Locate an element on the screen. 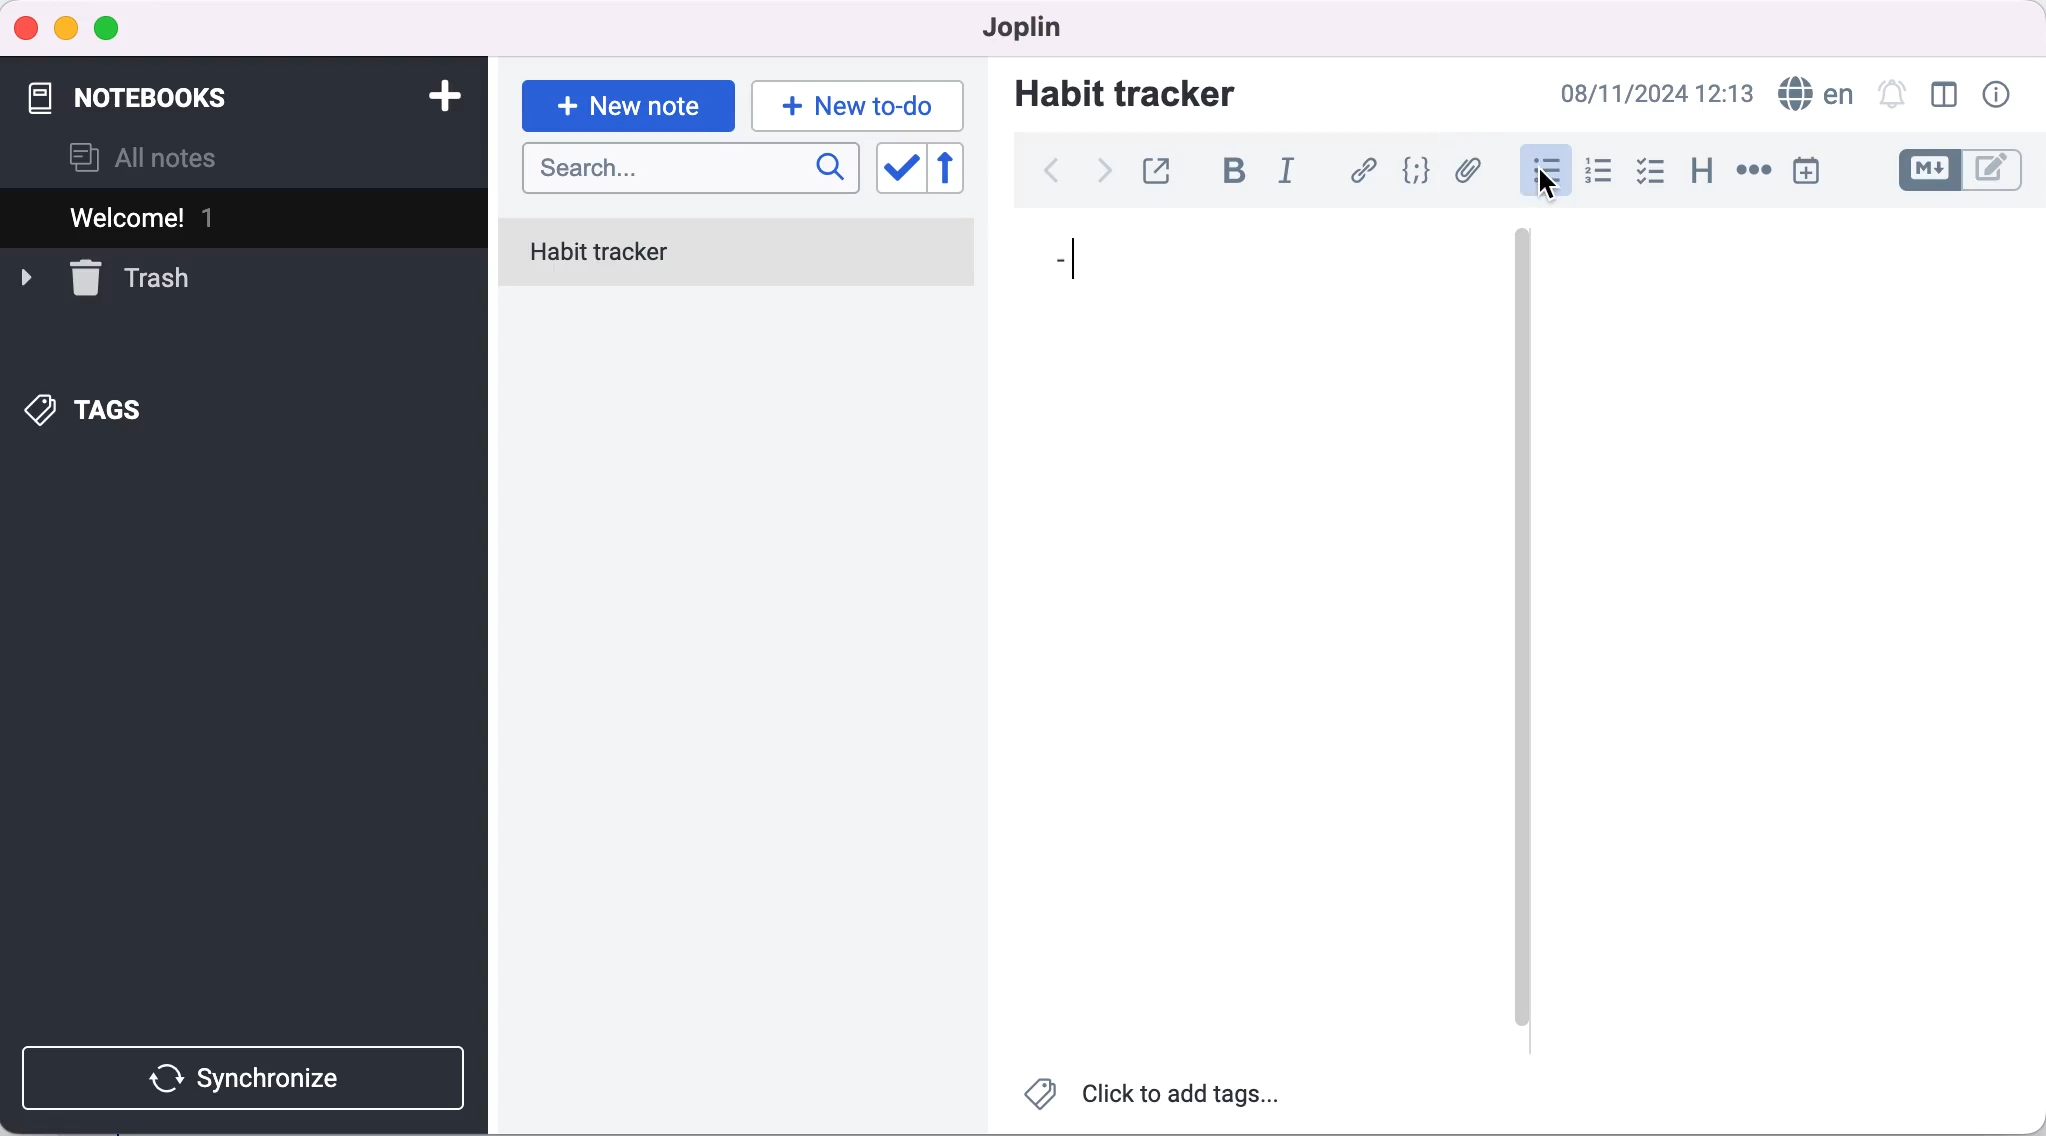 The height and width of the screenshot is (1136, 2046). add file is located at coordinates (1472, 173).